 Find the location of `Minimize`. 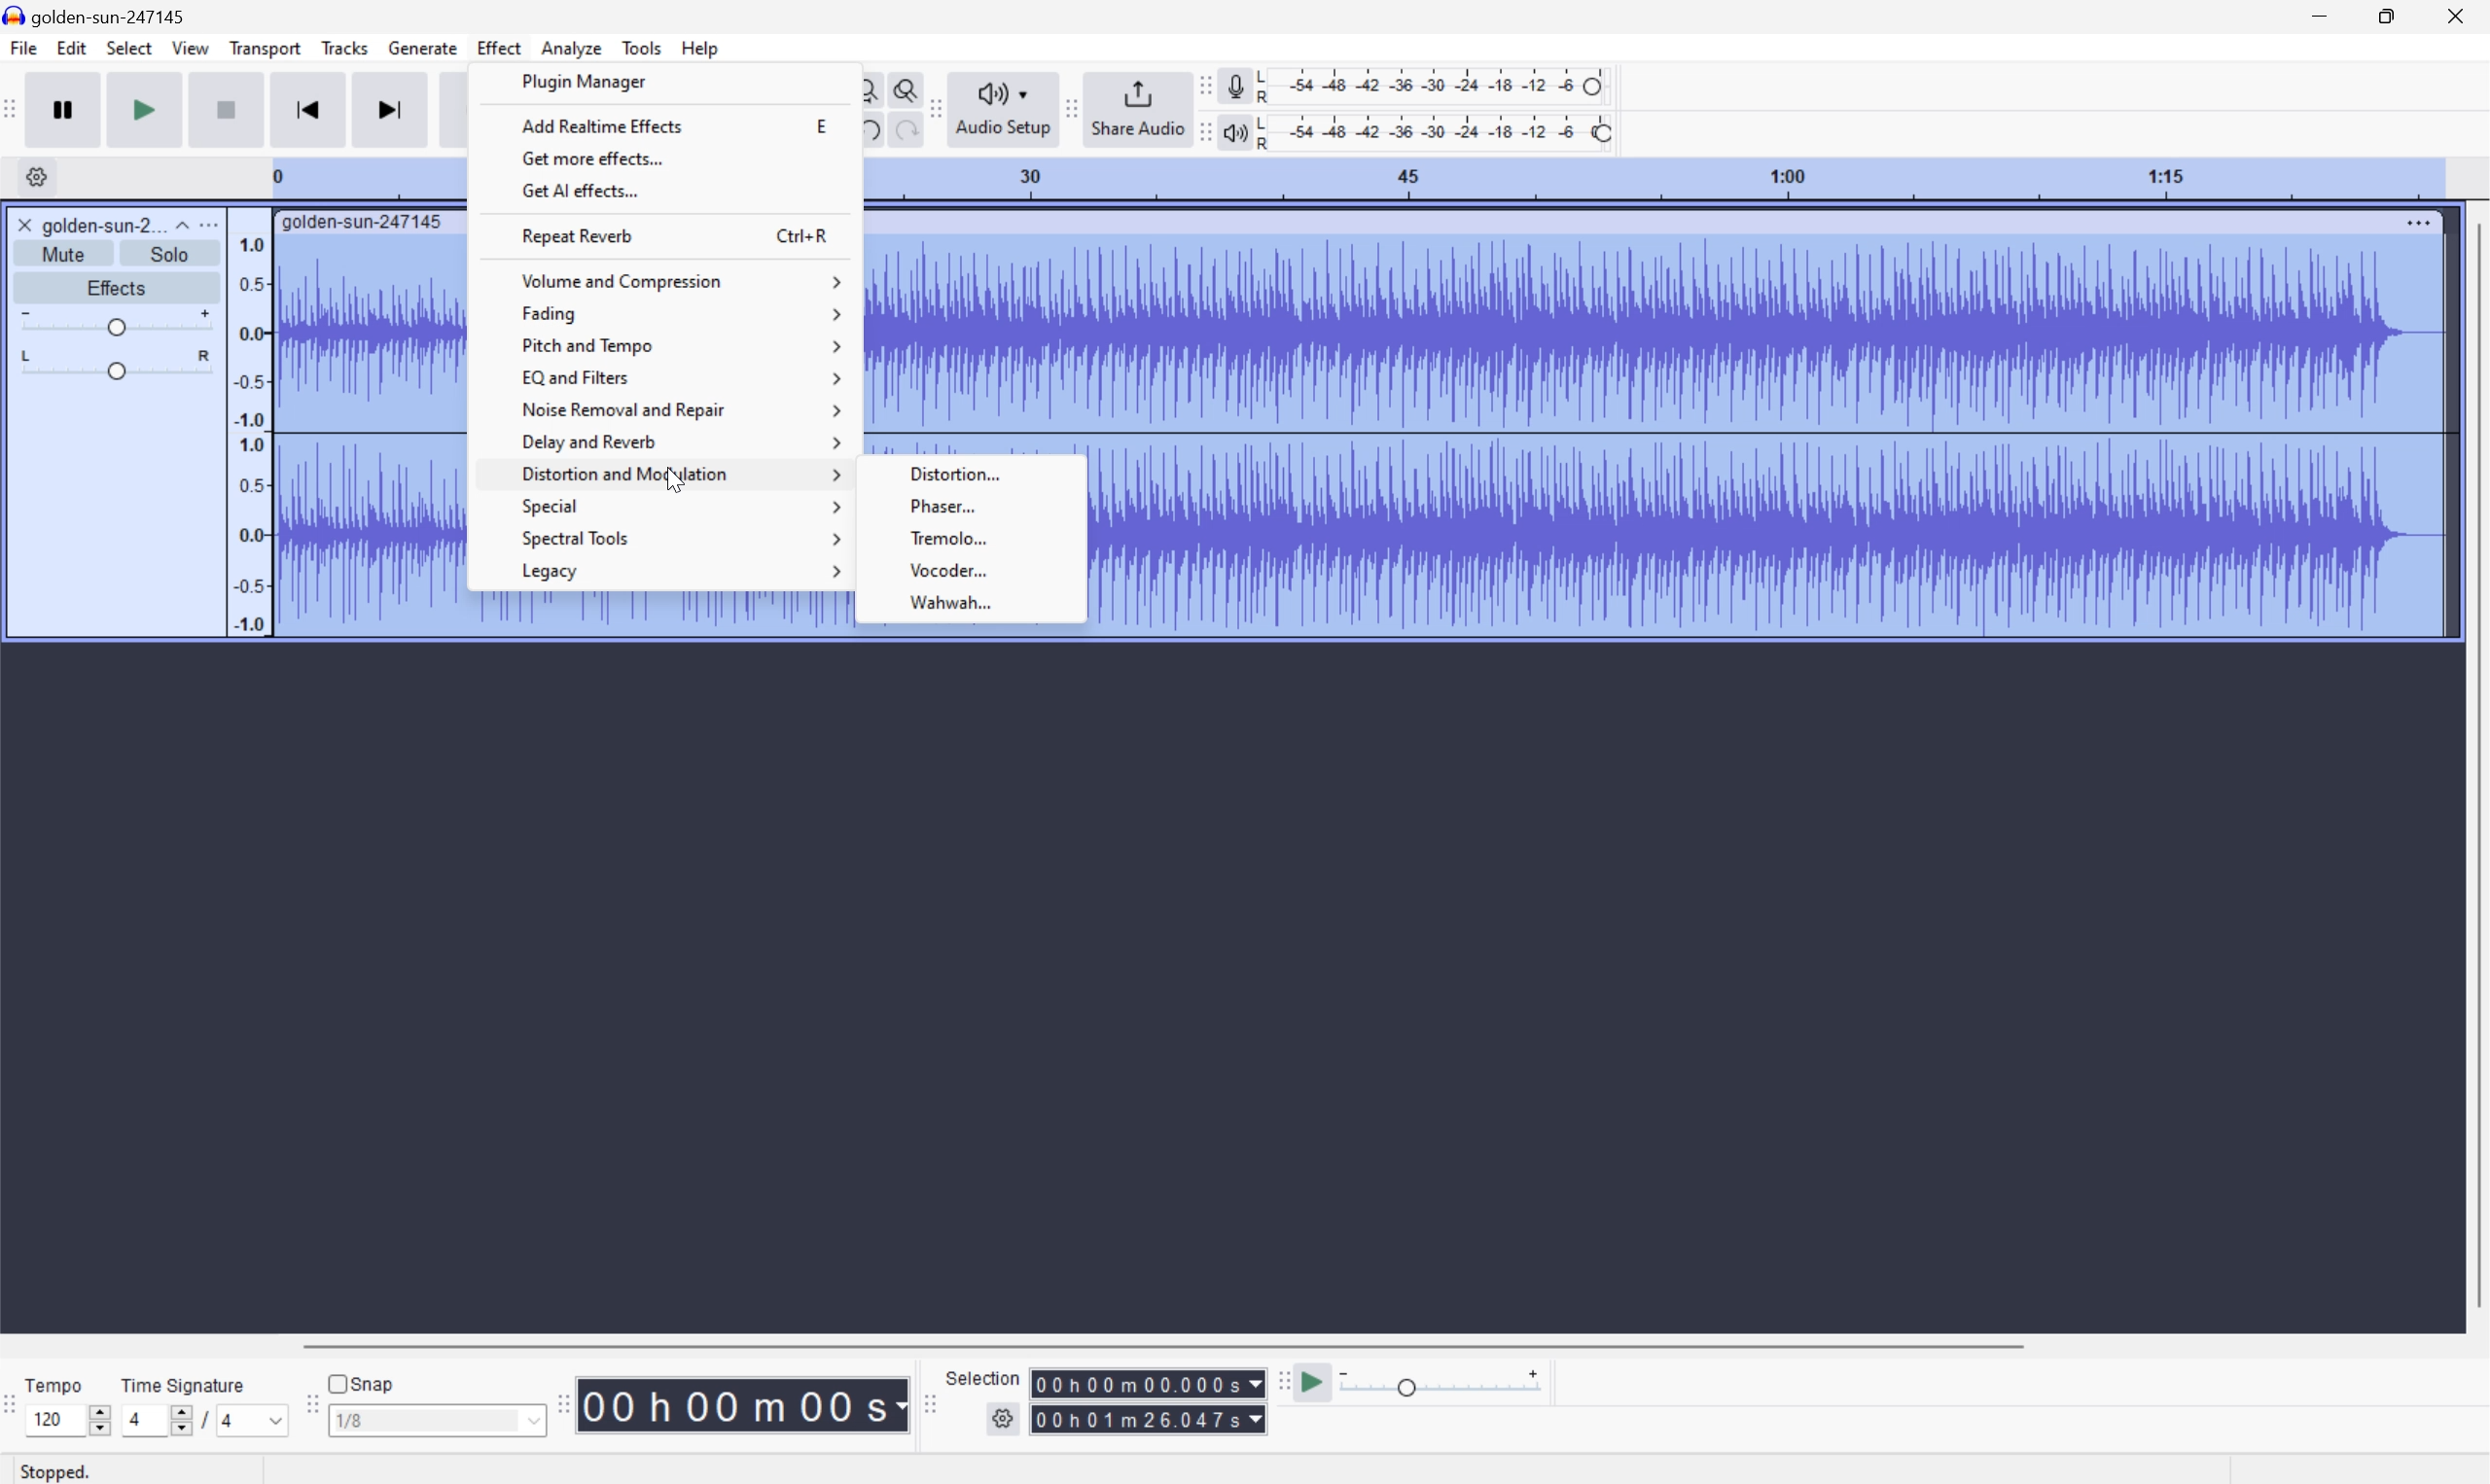

Minimize is located at coordinates (2319, 15).